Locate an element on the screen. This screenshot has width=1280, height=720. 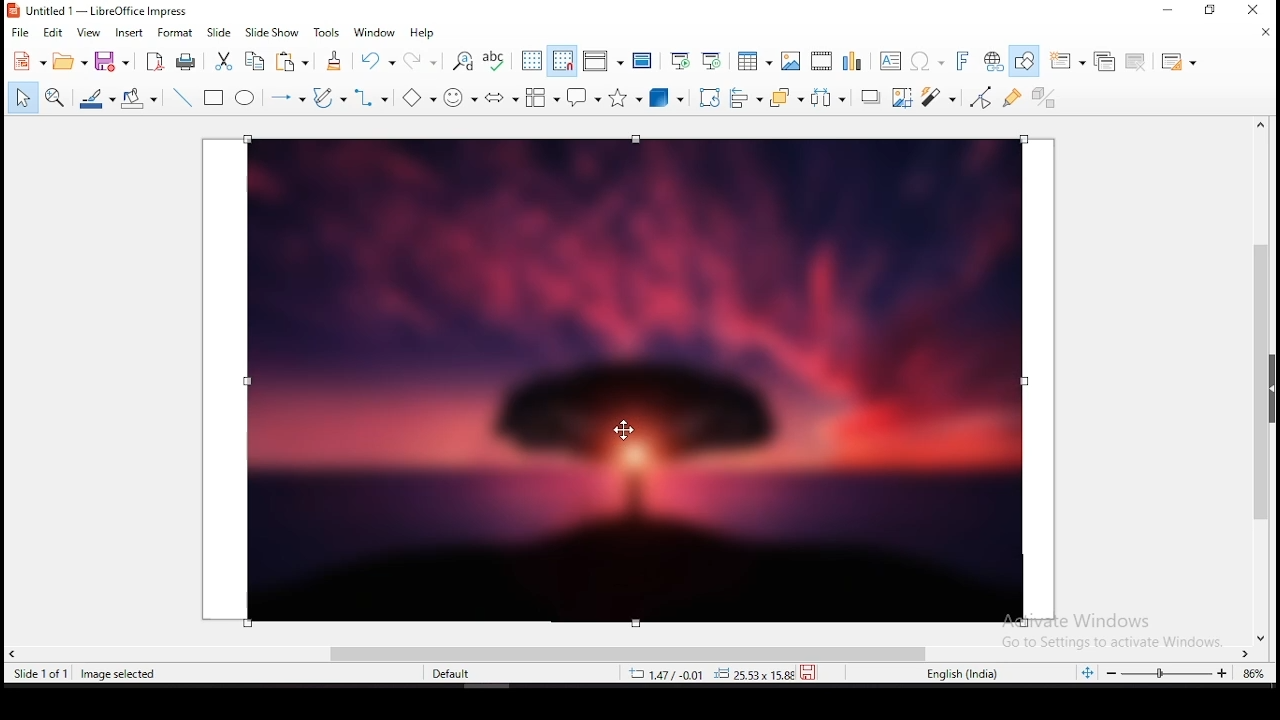
new slide is located at coordinates (1068, 60).